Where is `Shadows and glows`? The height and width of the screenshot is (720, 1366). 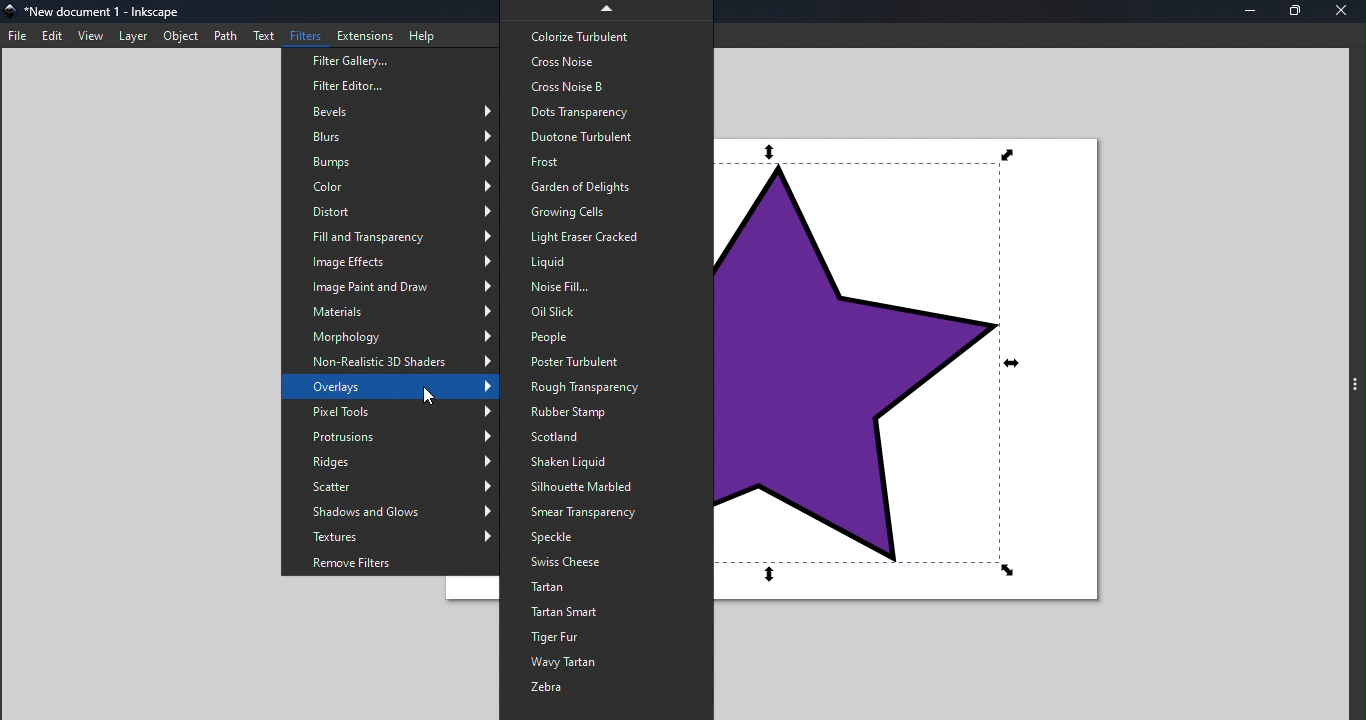 Shadows and glows is located at coordinates (392, 512).